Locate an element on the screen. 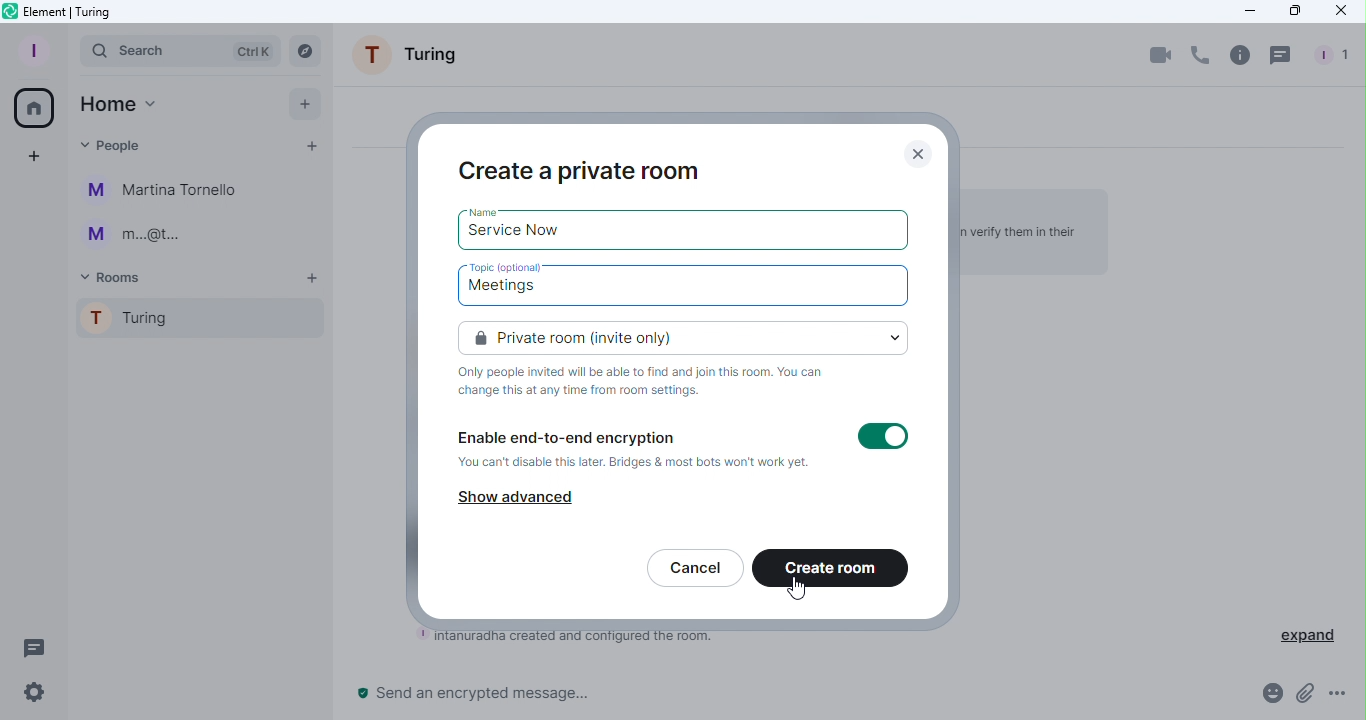  Search bar is located at coordinates (180, 50).